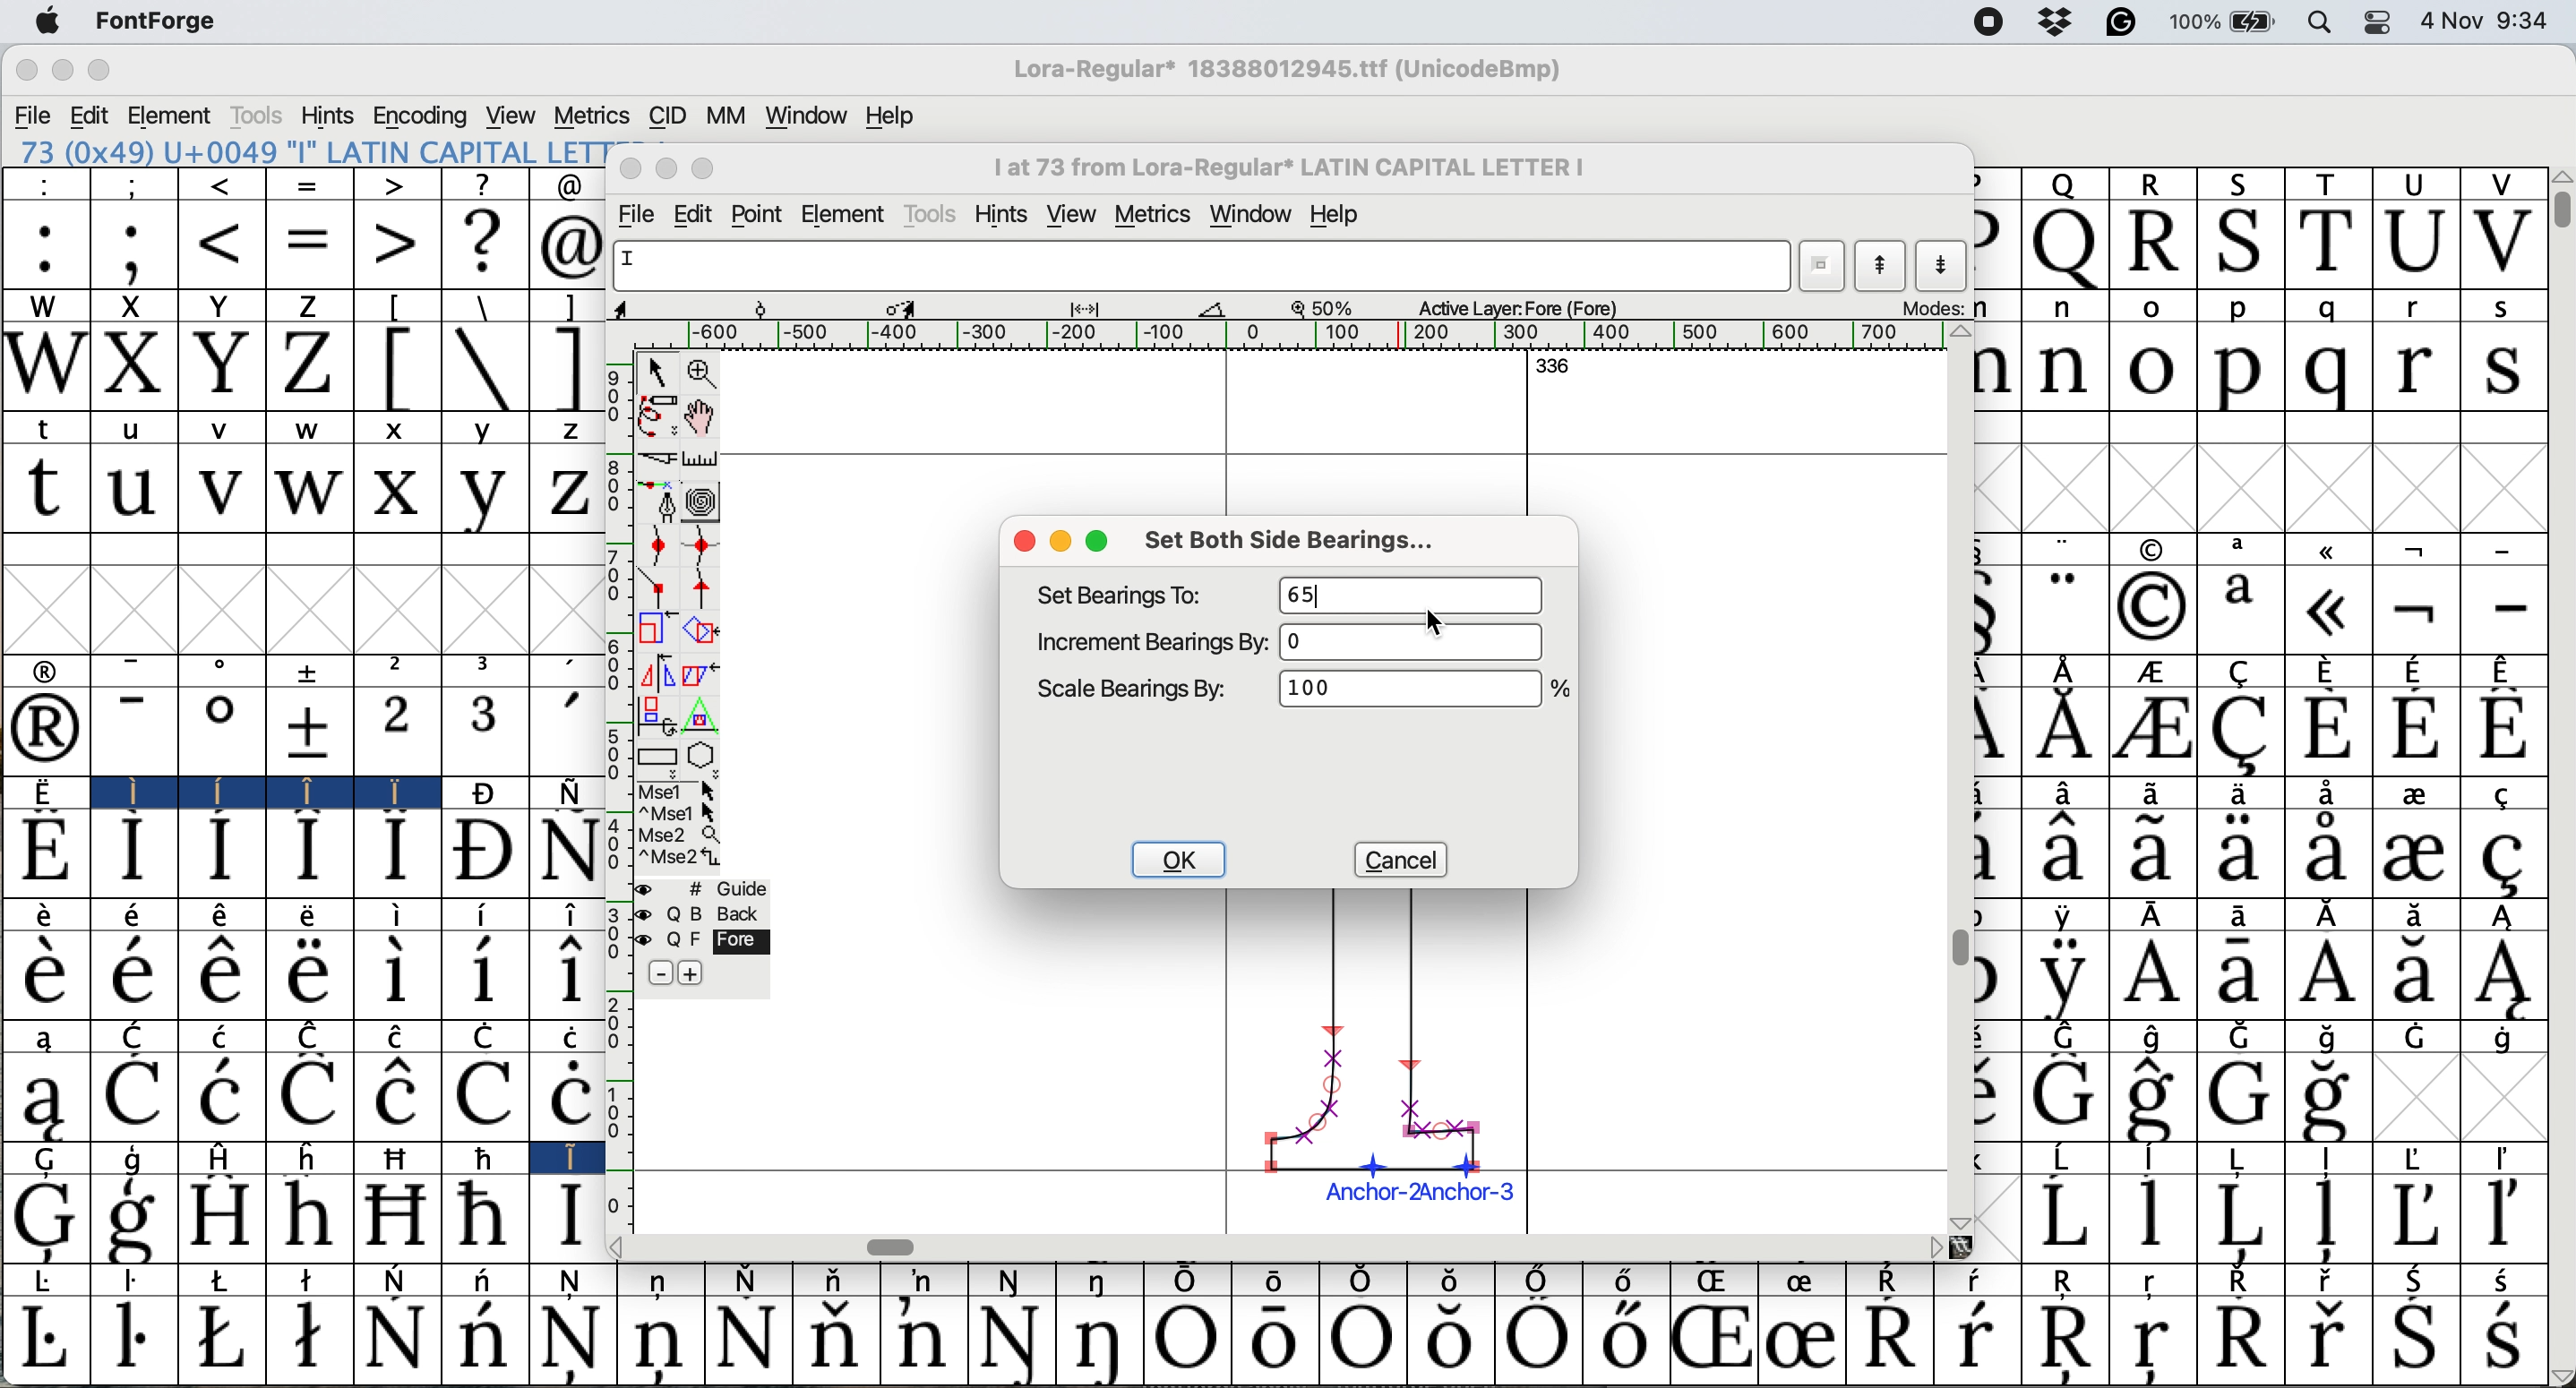  I want to click on Symbol, so click(226, 1035).